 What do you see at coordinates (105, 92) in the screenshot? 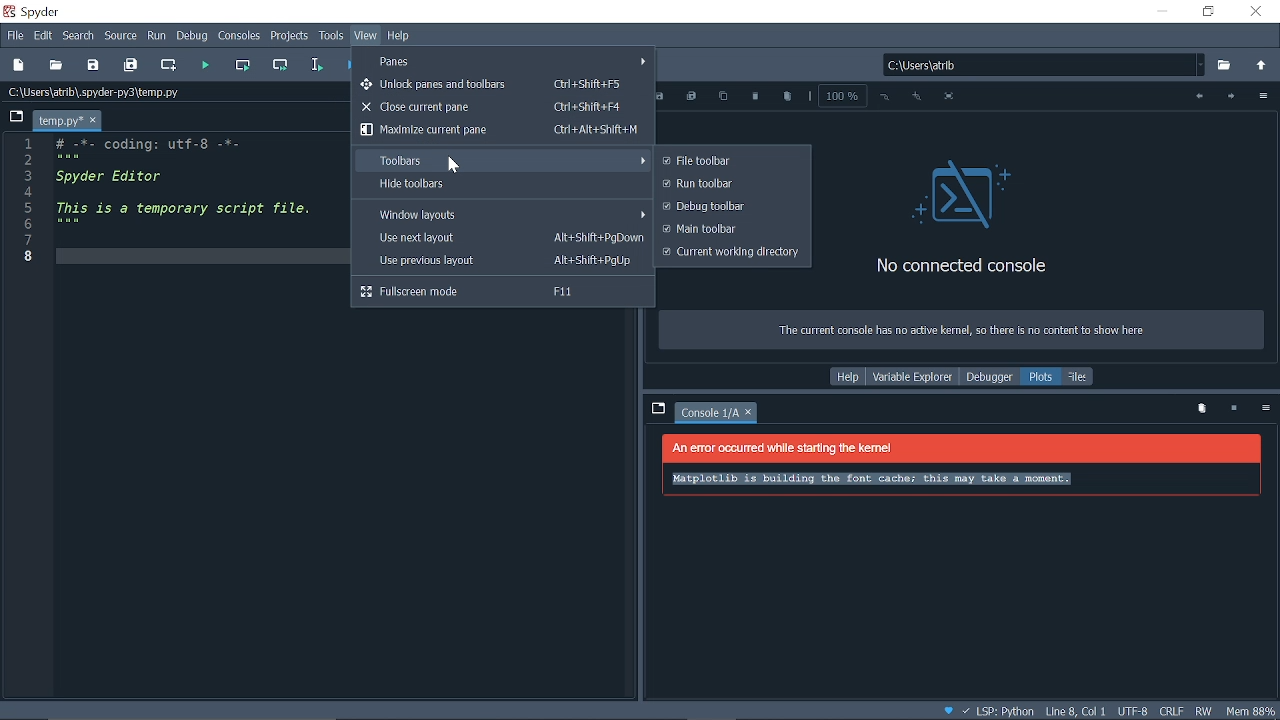
I see `Location` at bounding box center [105, 92].